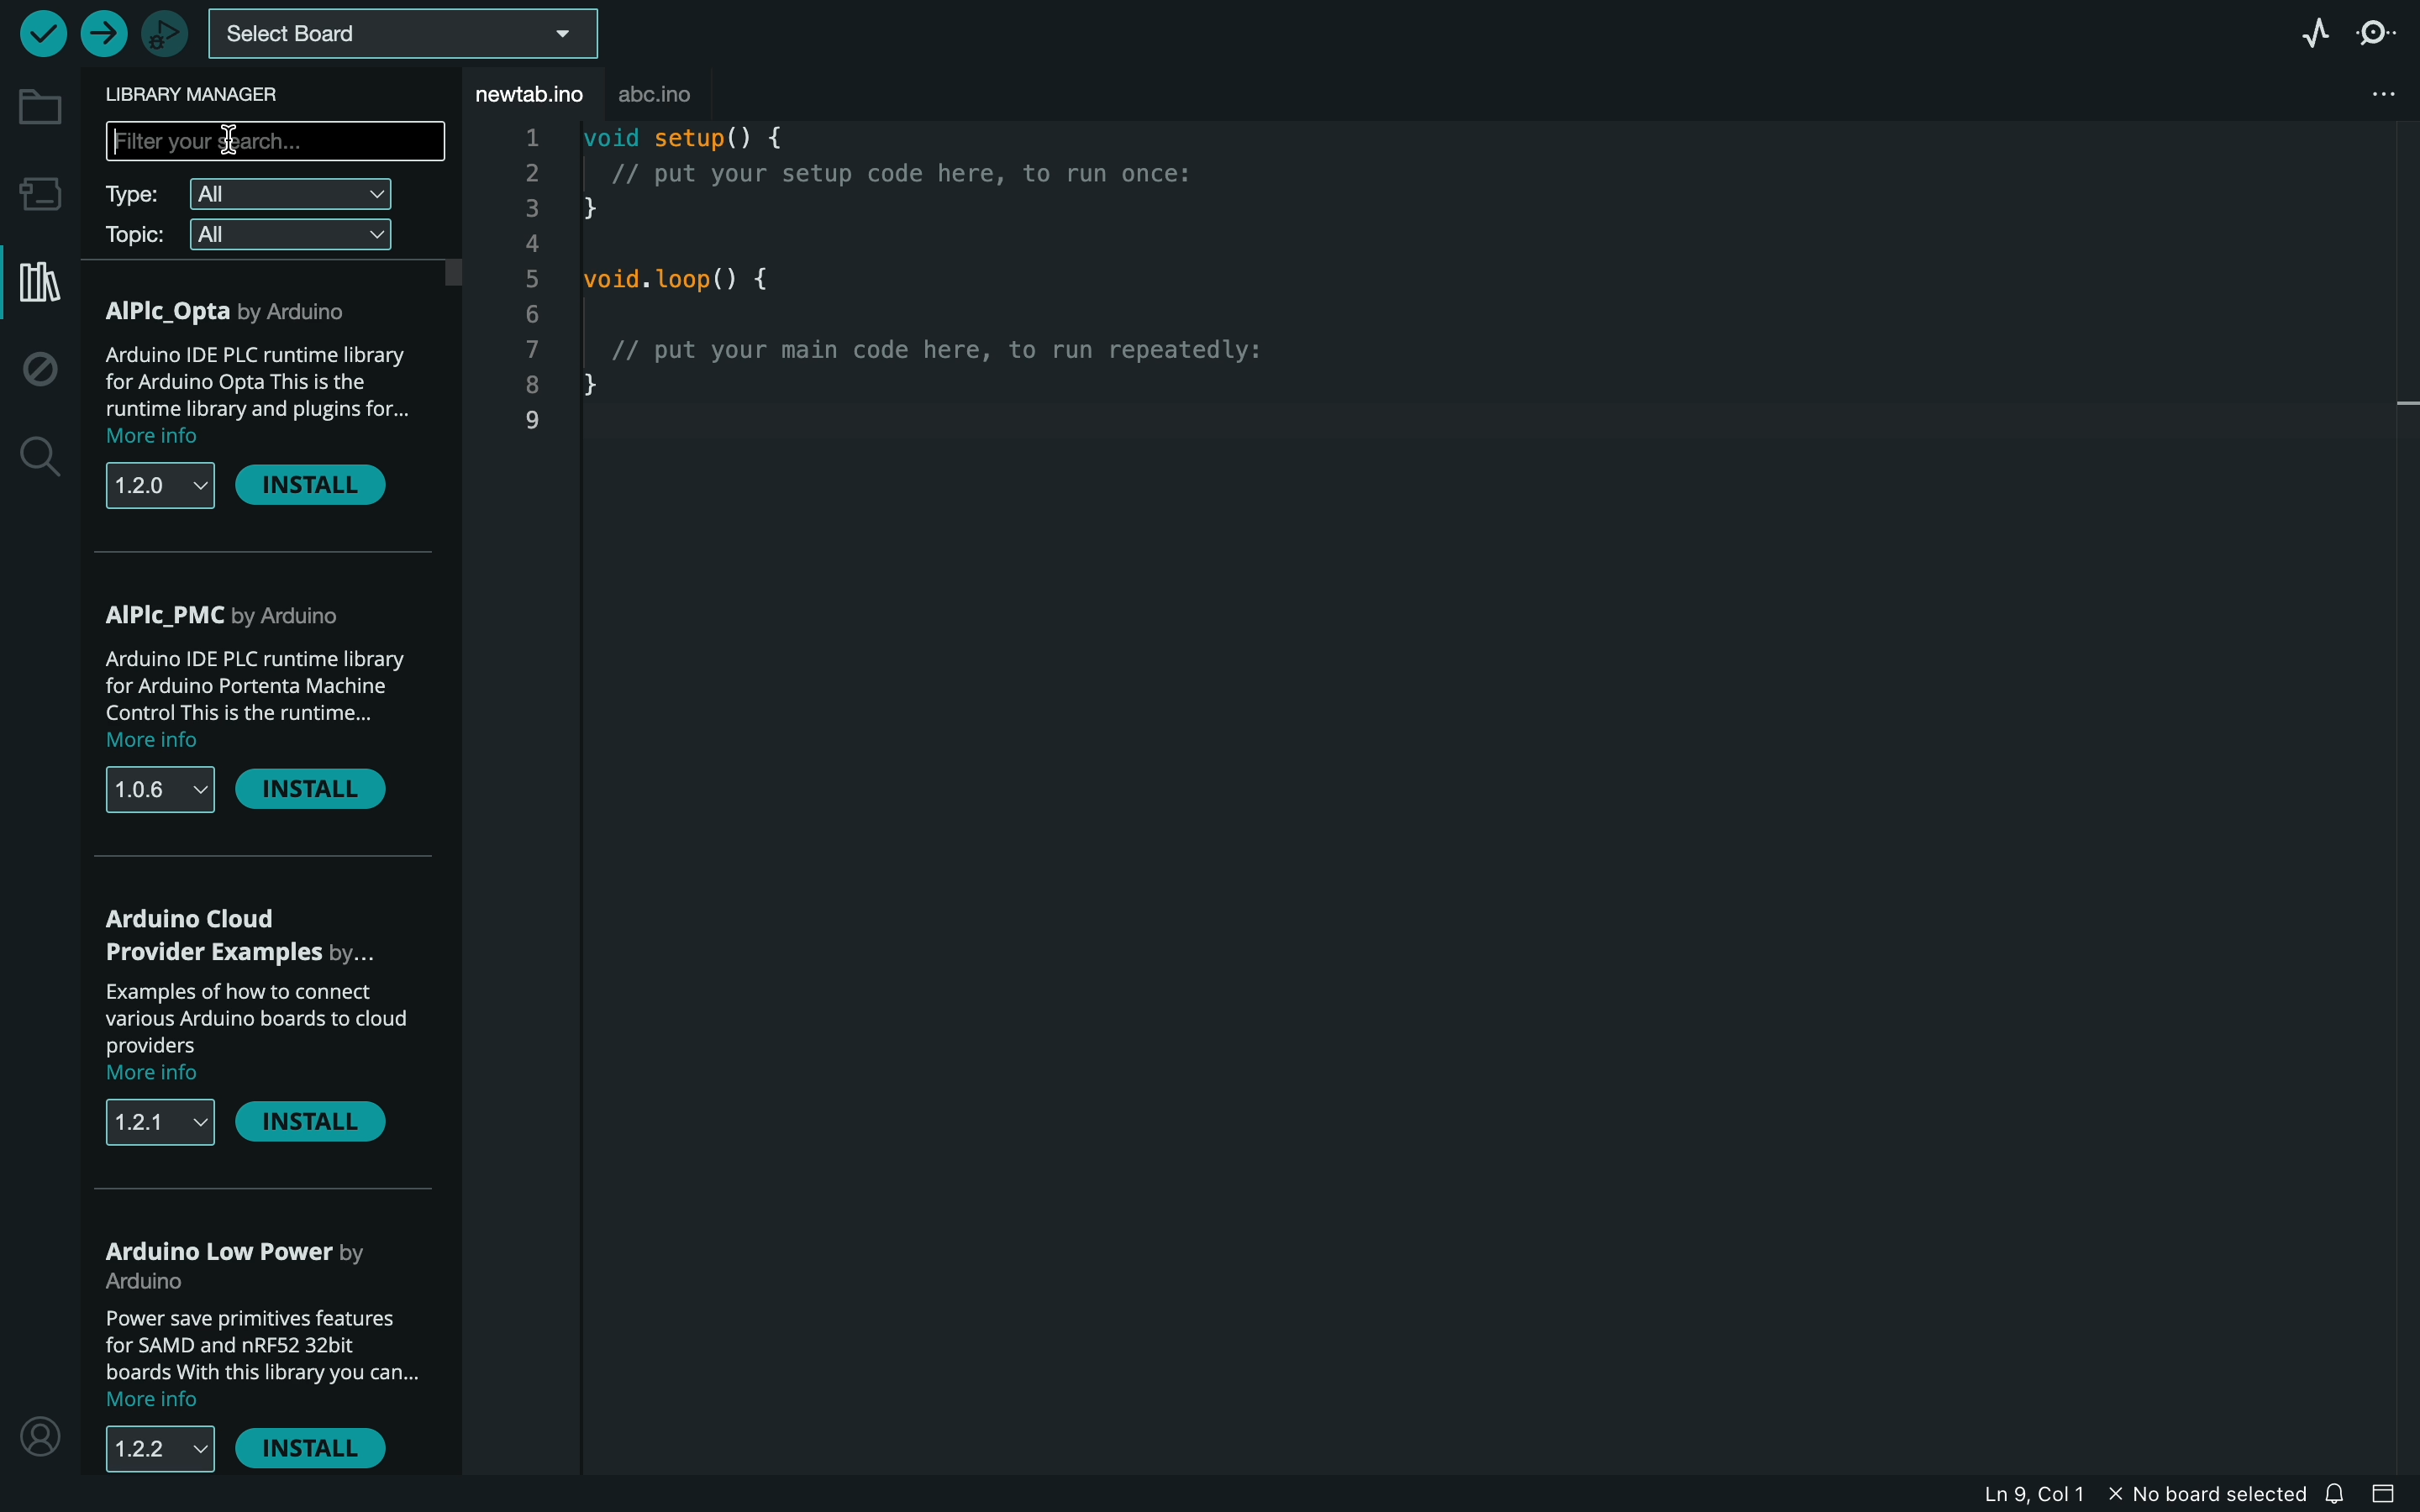 The width and height of the screenshot is (2420, 1512). What do you see at coordinates (158, 486) in the screenshot?
I see `version` at bounding box center [158, 486].